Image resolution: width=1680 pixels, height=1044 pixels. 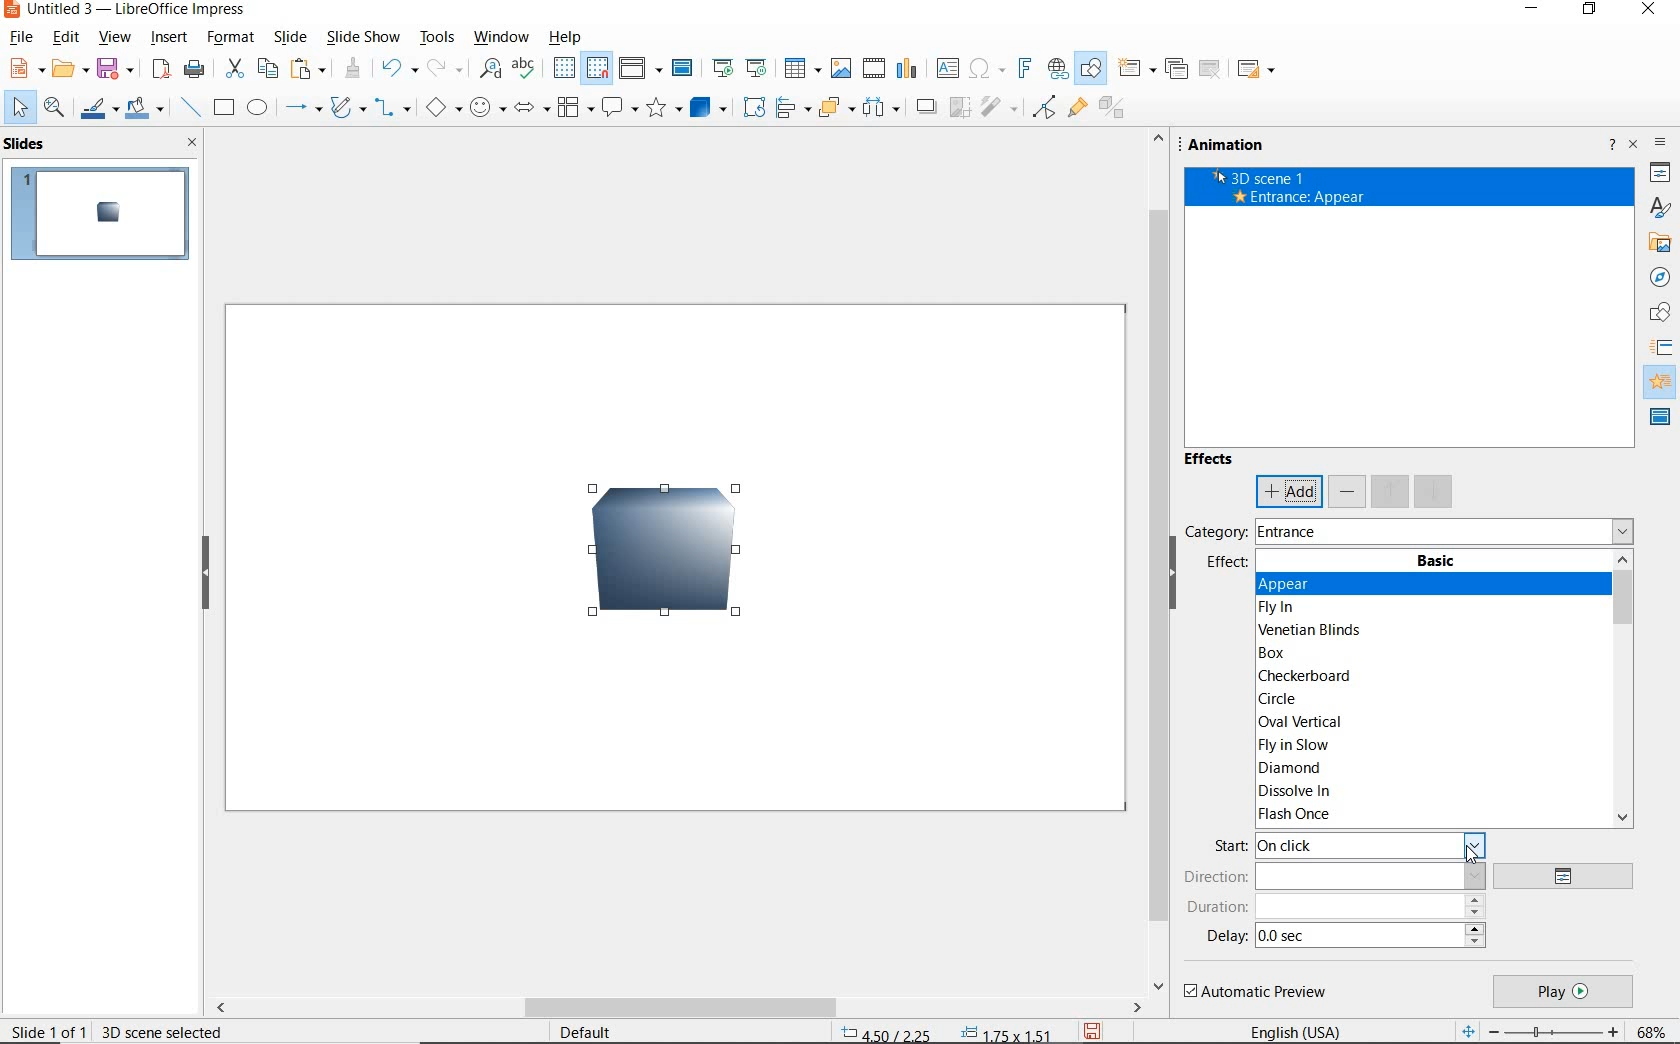 What do you see at coordinates (392, 110) in the screenshot?
I see `connectors` at bounding box center [392, 110].